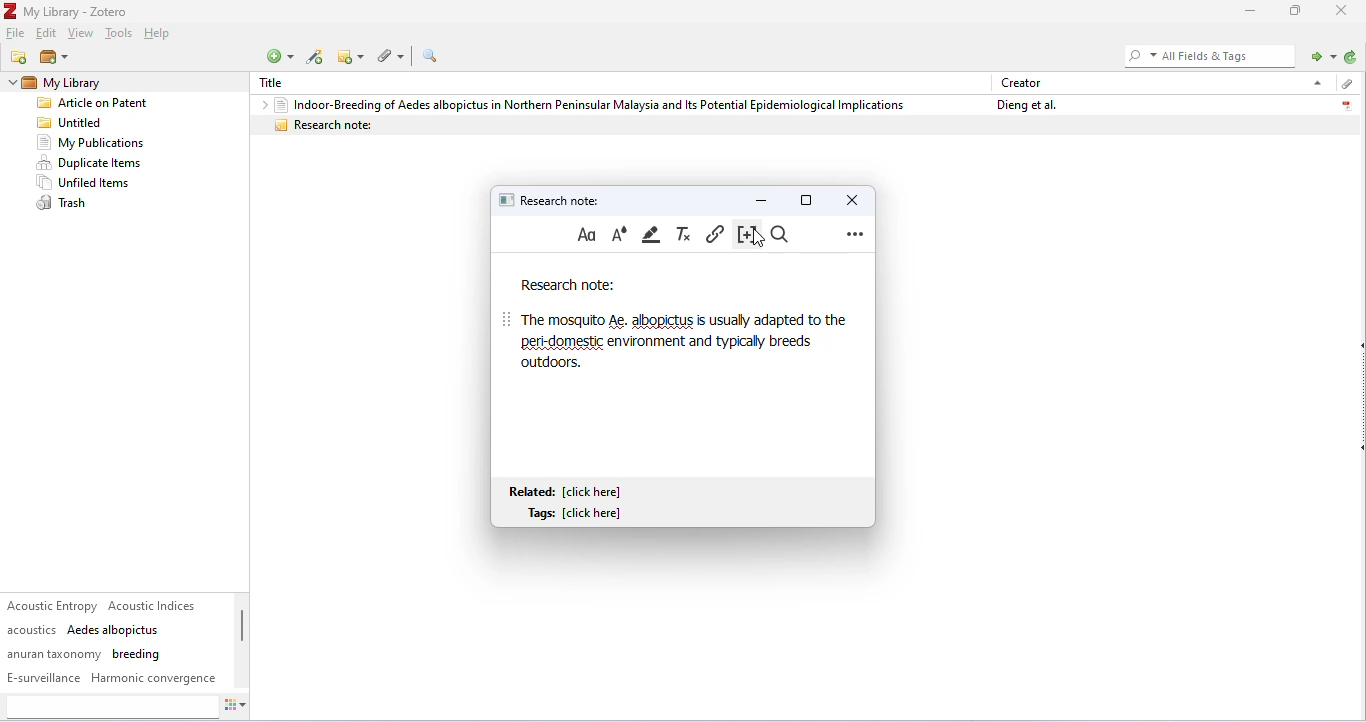  Describe the element at coordinates (1320, 55) in the screenshot. I see `locate` at that location.